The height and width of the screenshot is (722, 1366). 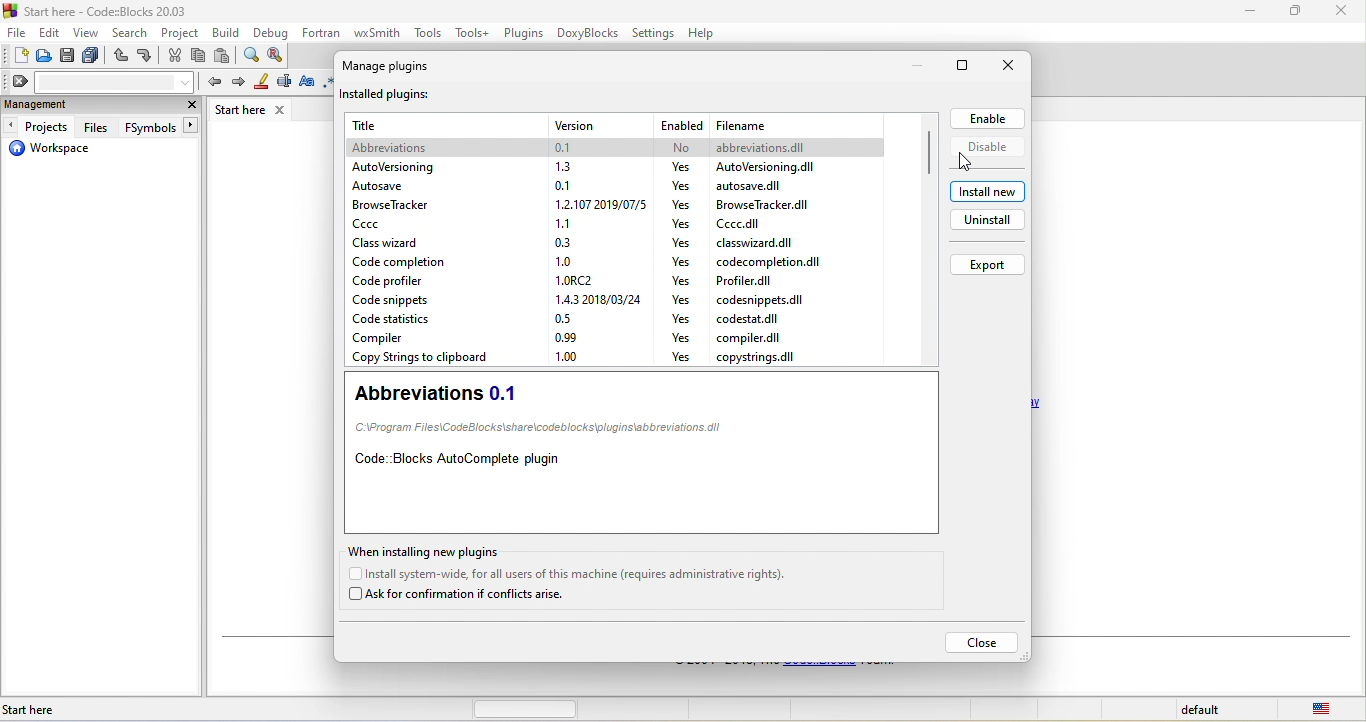 What do you see at coordinates (561, 185) in the screenshot?
I see `version` at bounding box center [561, 185].